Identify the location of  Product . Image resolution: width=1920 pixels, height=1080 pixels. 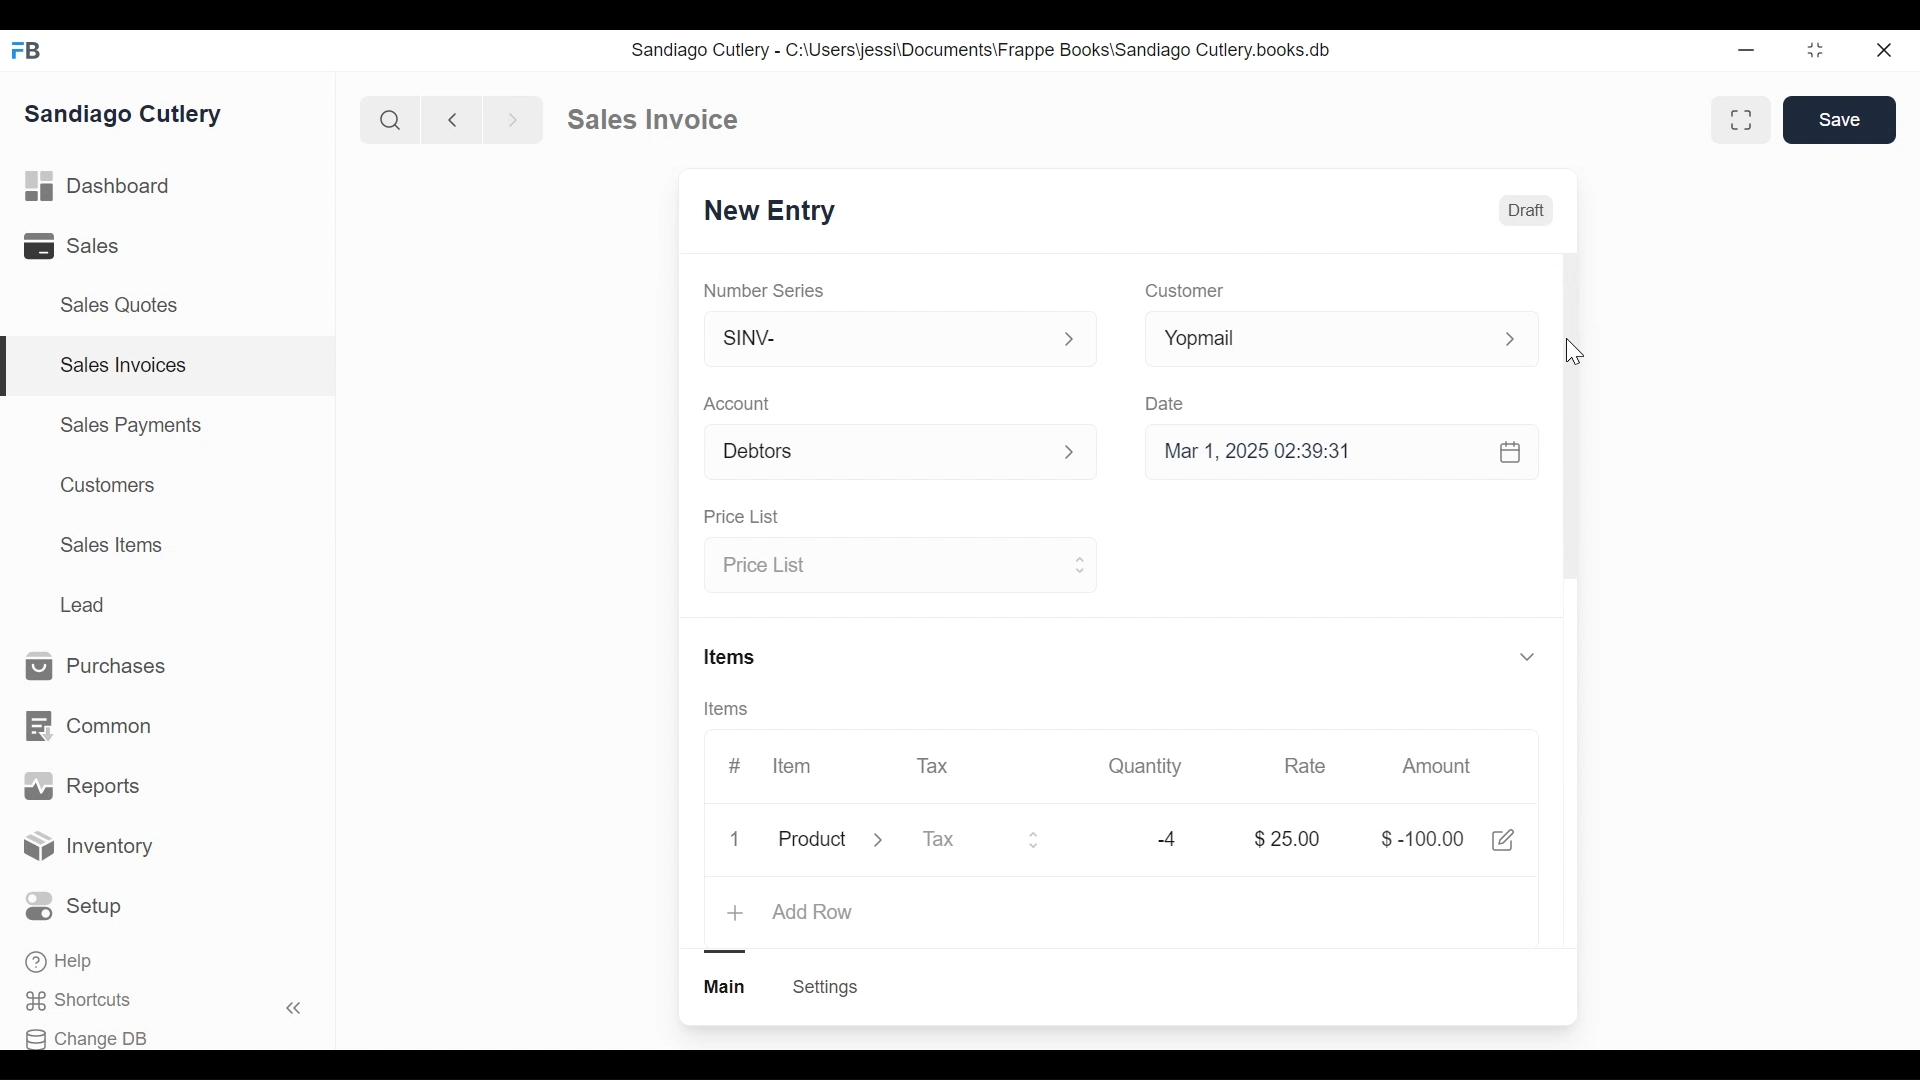
(828, 841).